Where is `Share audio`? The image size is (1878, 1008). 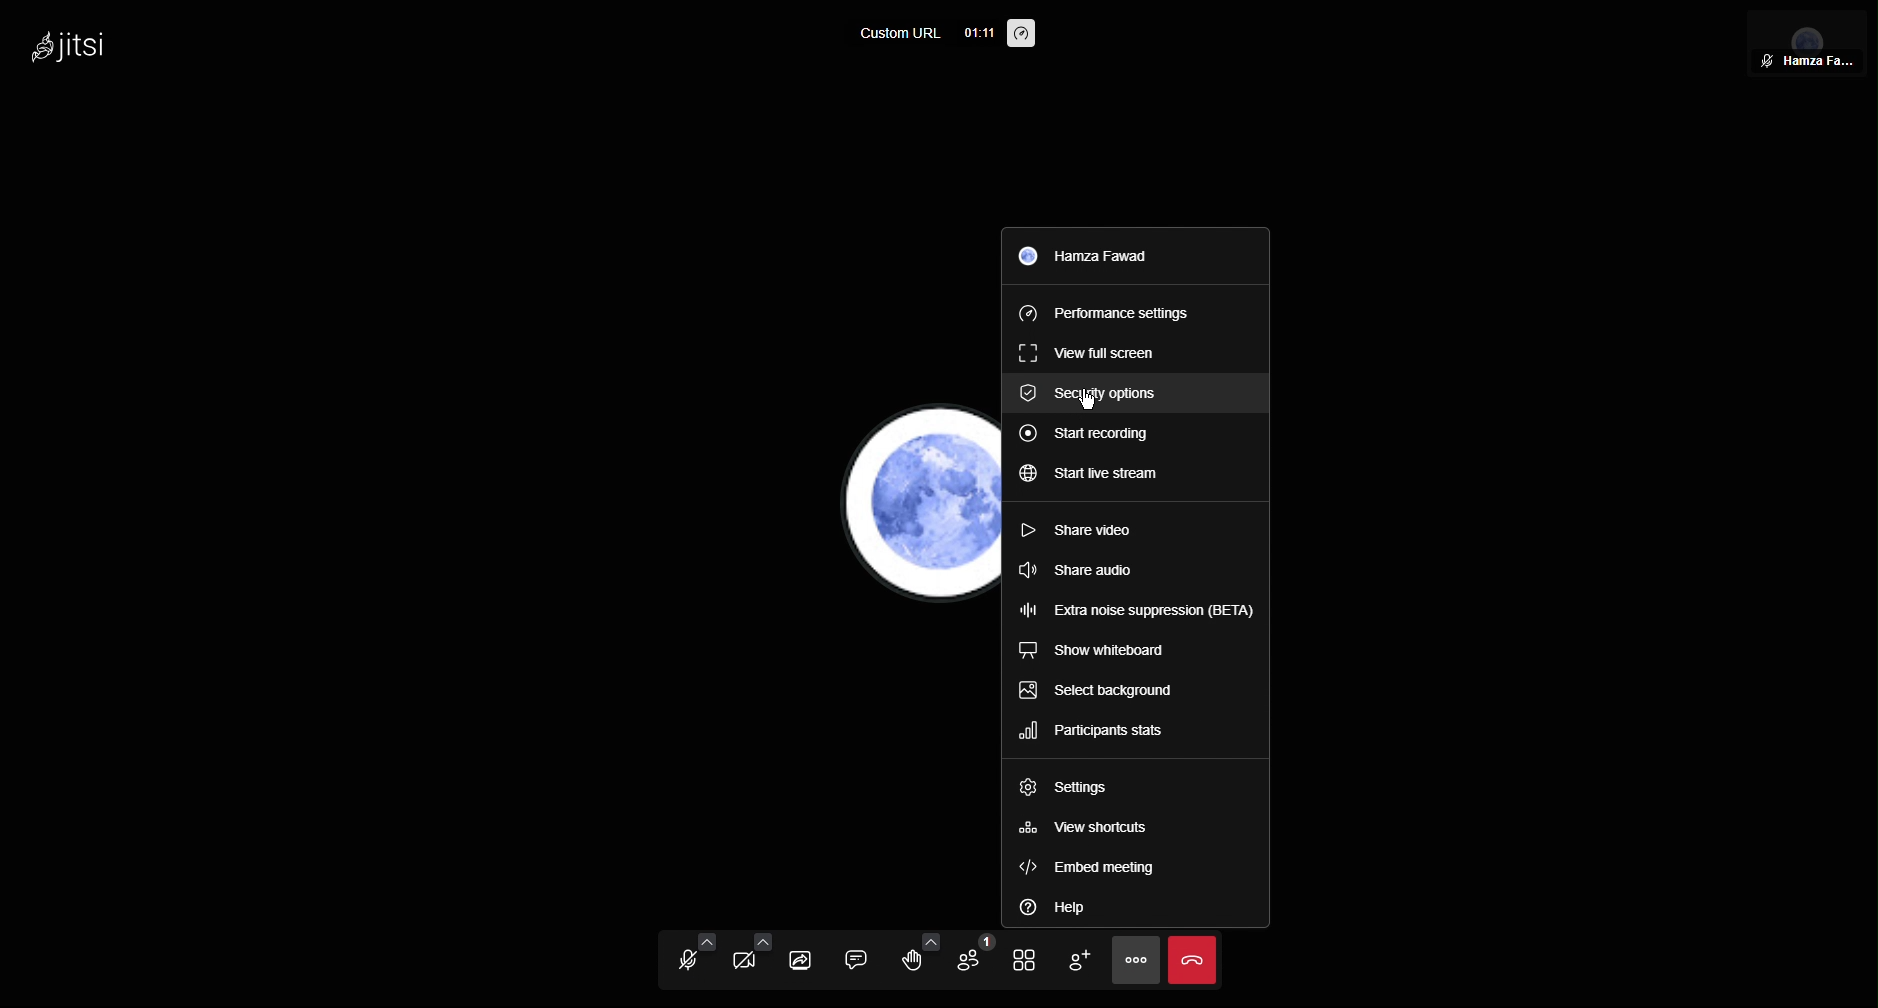 Share audio is located at coordinates (1088, 571).